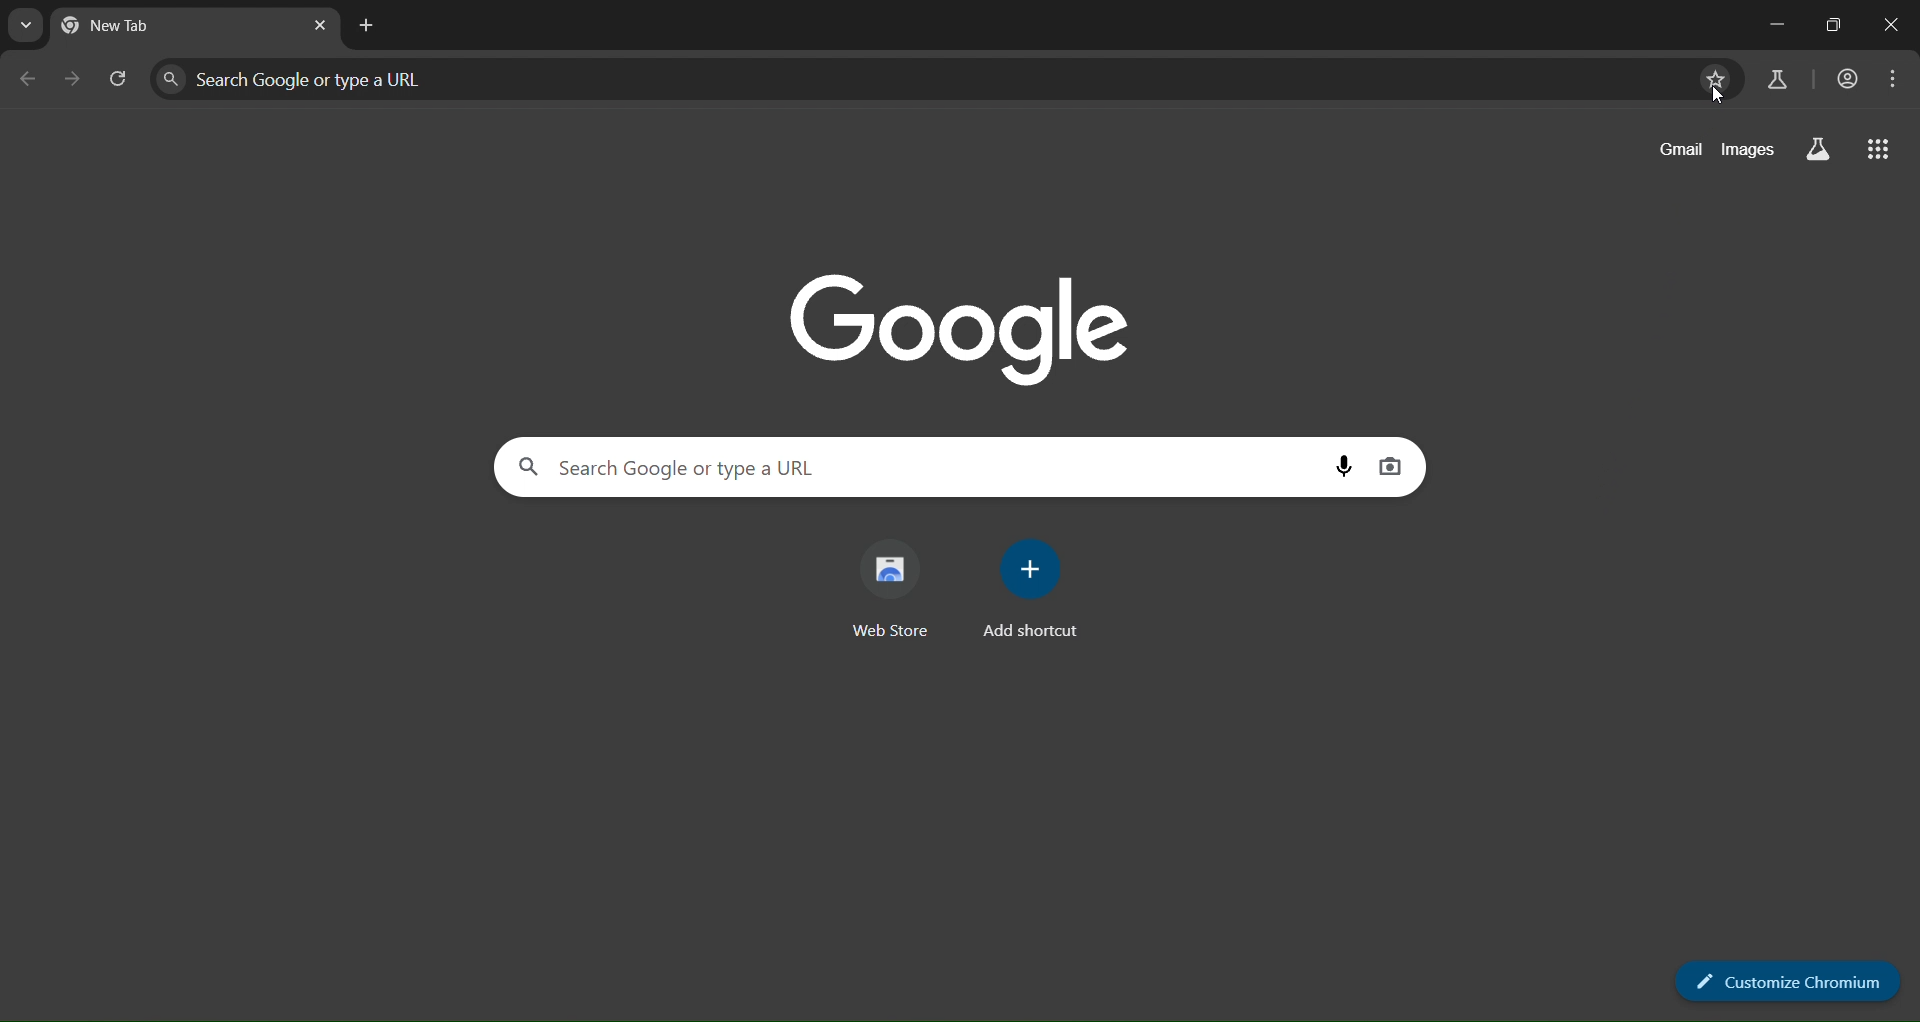  Describe the element at coordinates (1772, 81) in the screenshot. I see `search labs` at that location.